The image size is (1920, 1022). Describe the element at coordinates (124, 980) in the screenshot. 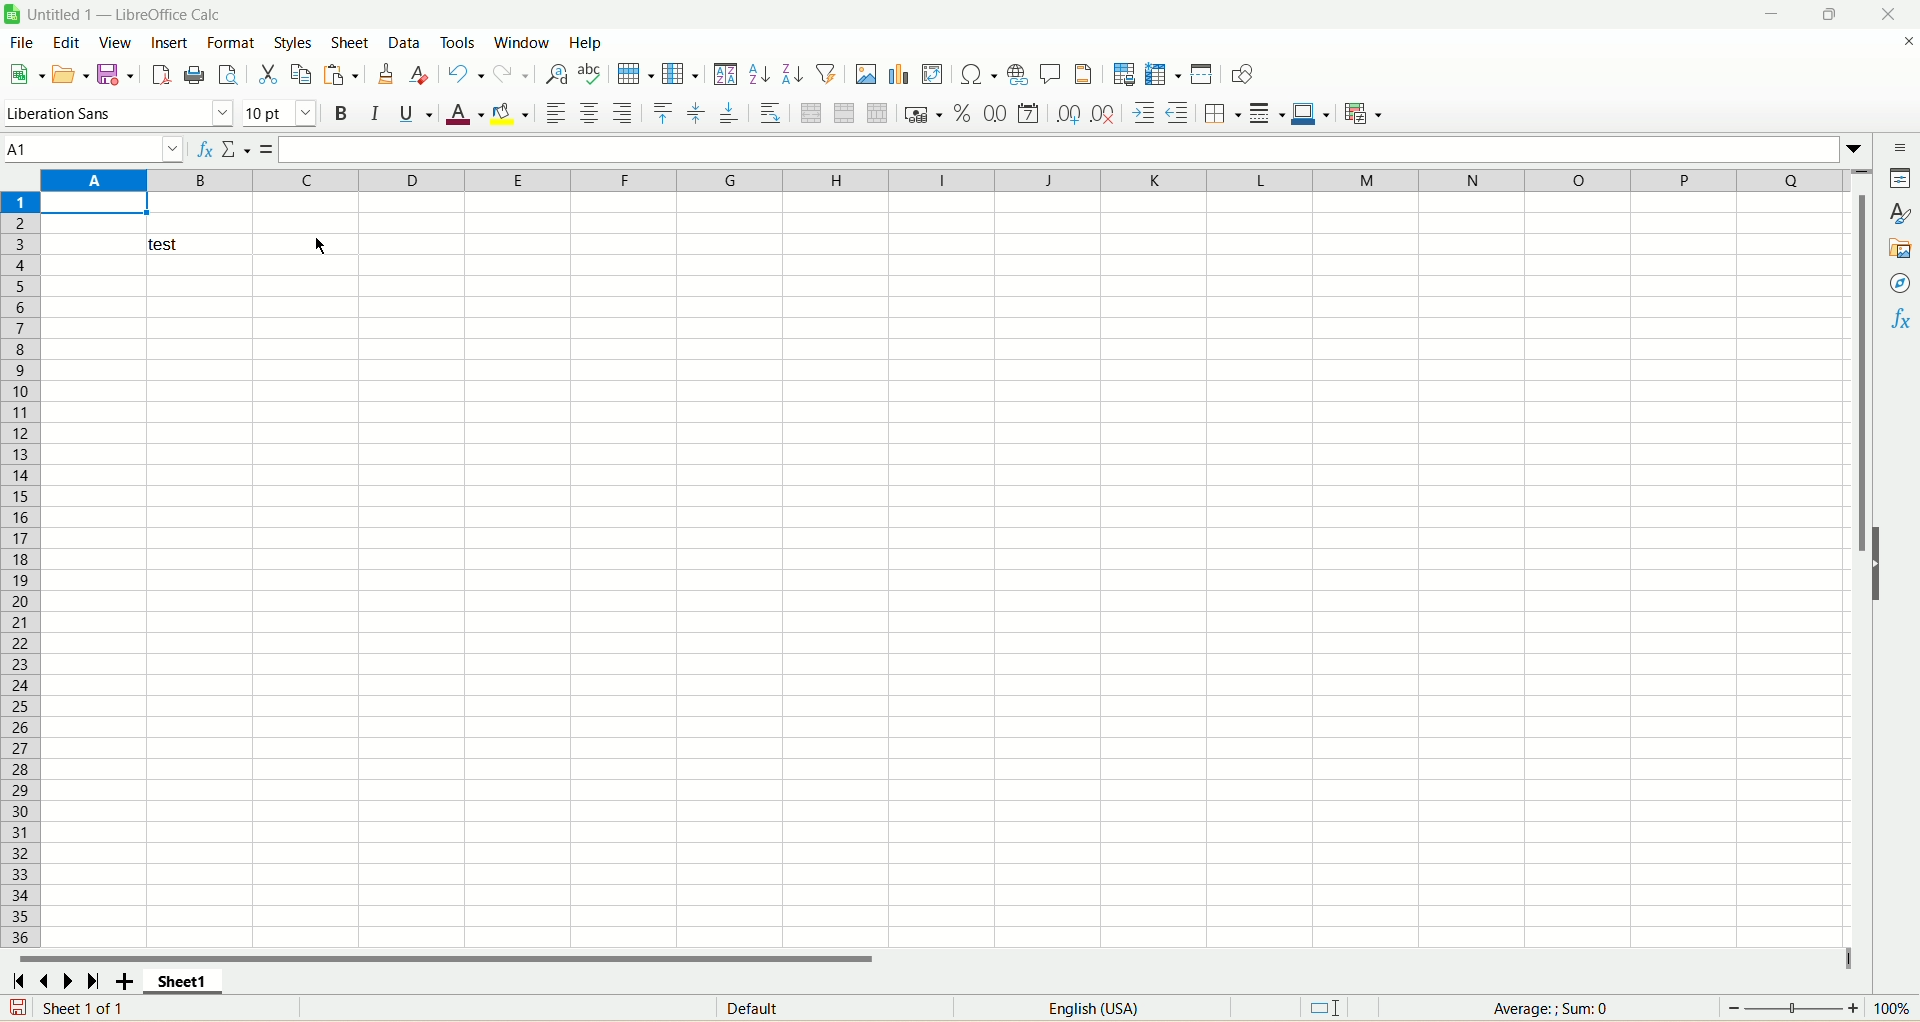

I see `add sheet` at that location.